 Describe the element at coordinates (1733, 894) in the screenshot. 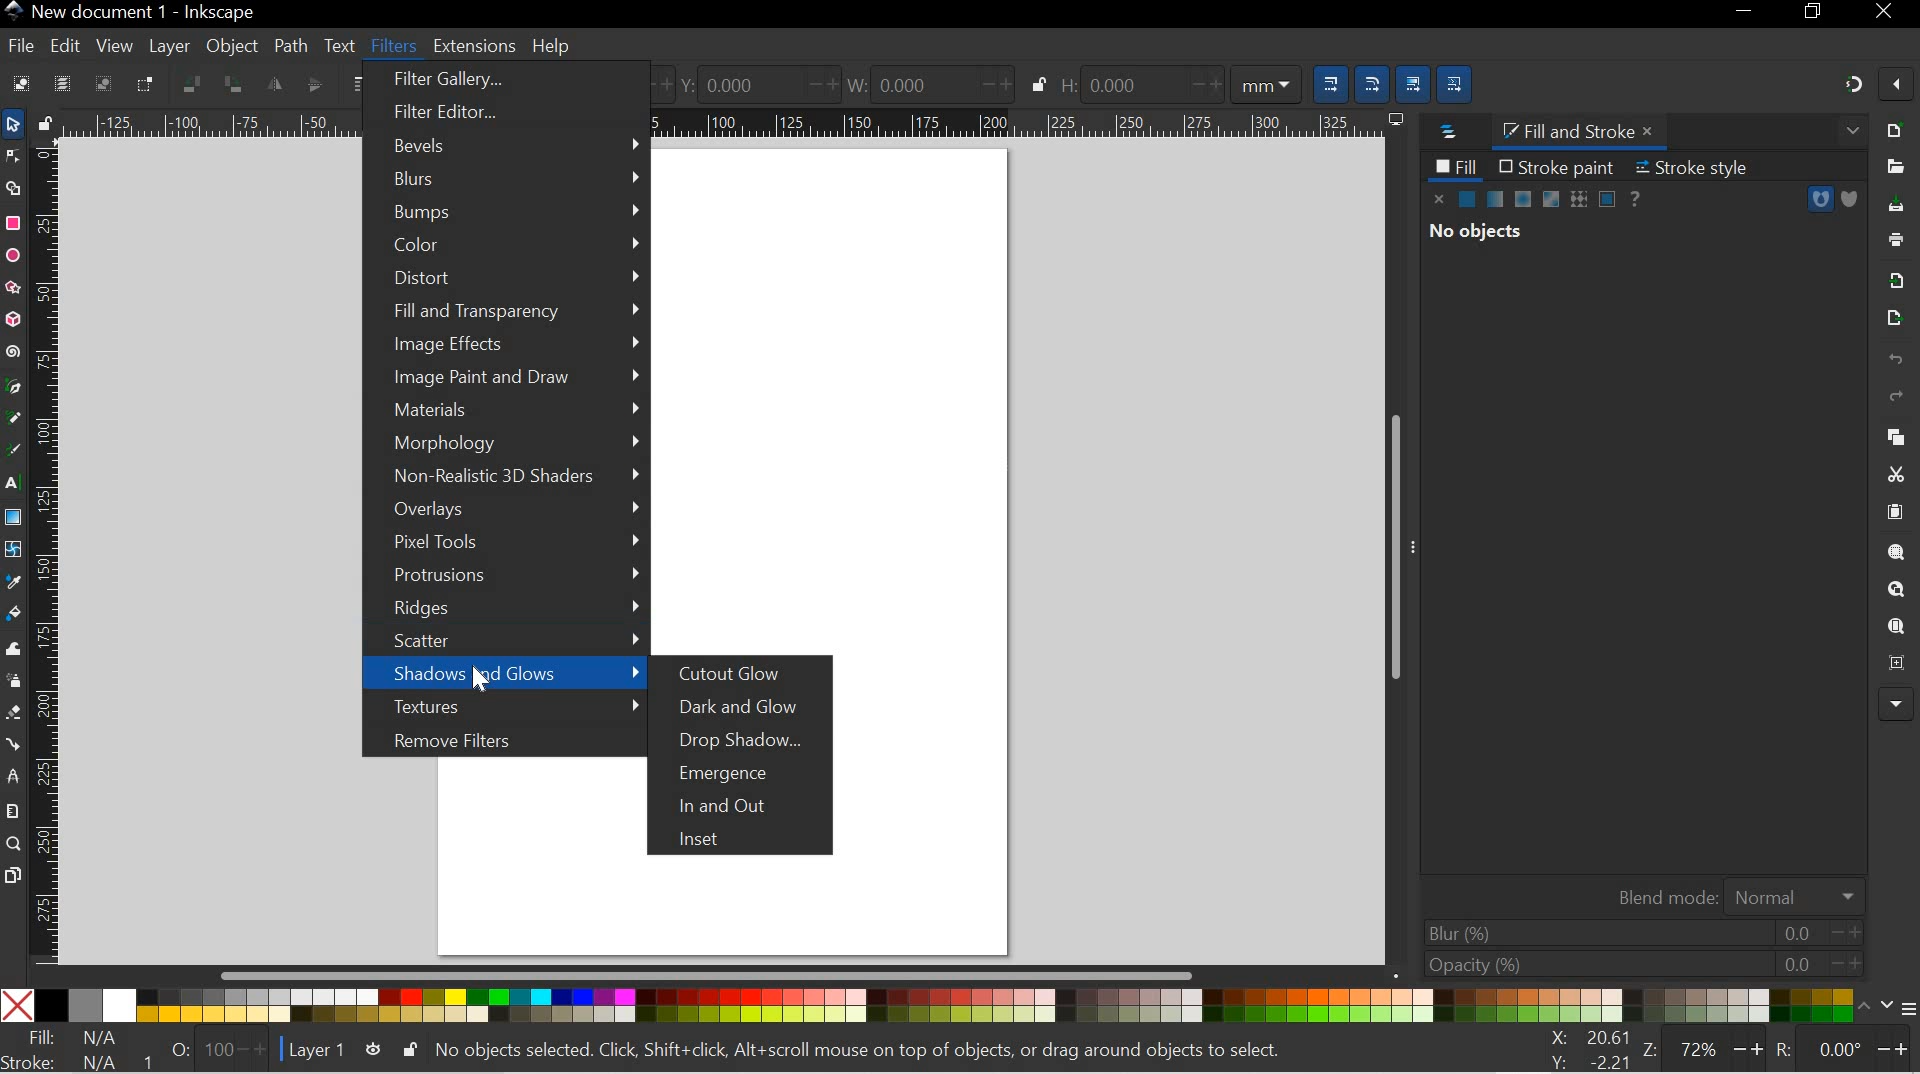

I see `BLEND MODE` at that location.